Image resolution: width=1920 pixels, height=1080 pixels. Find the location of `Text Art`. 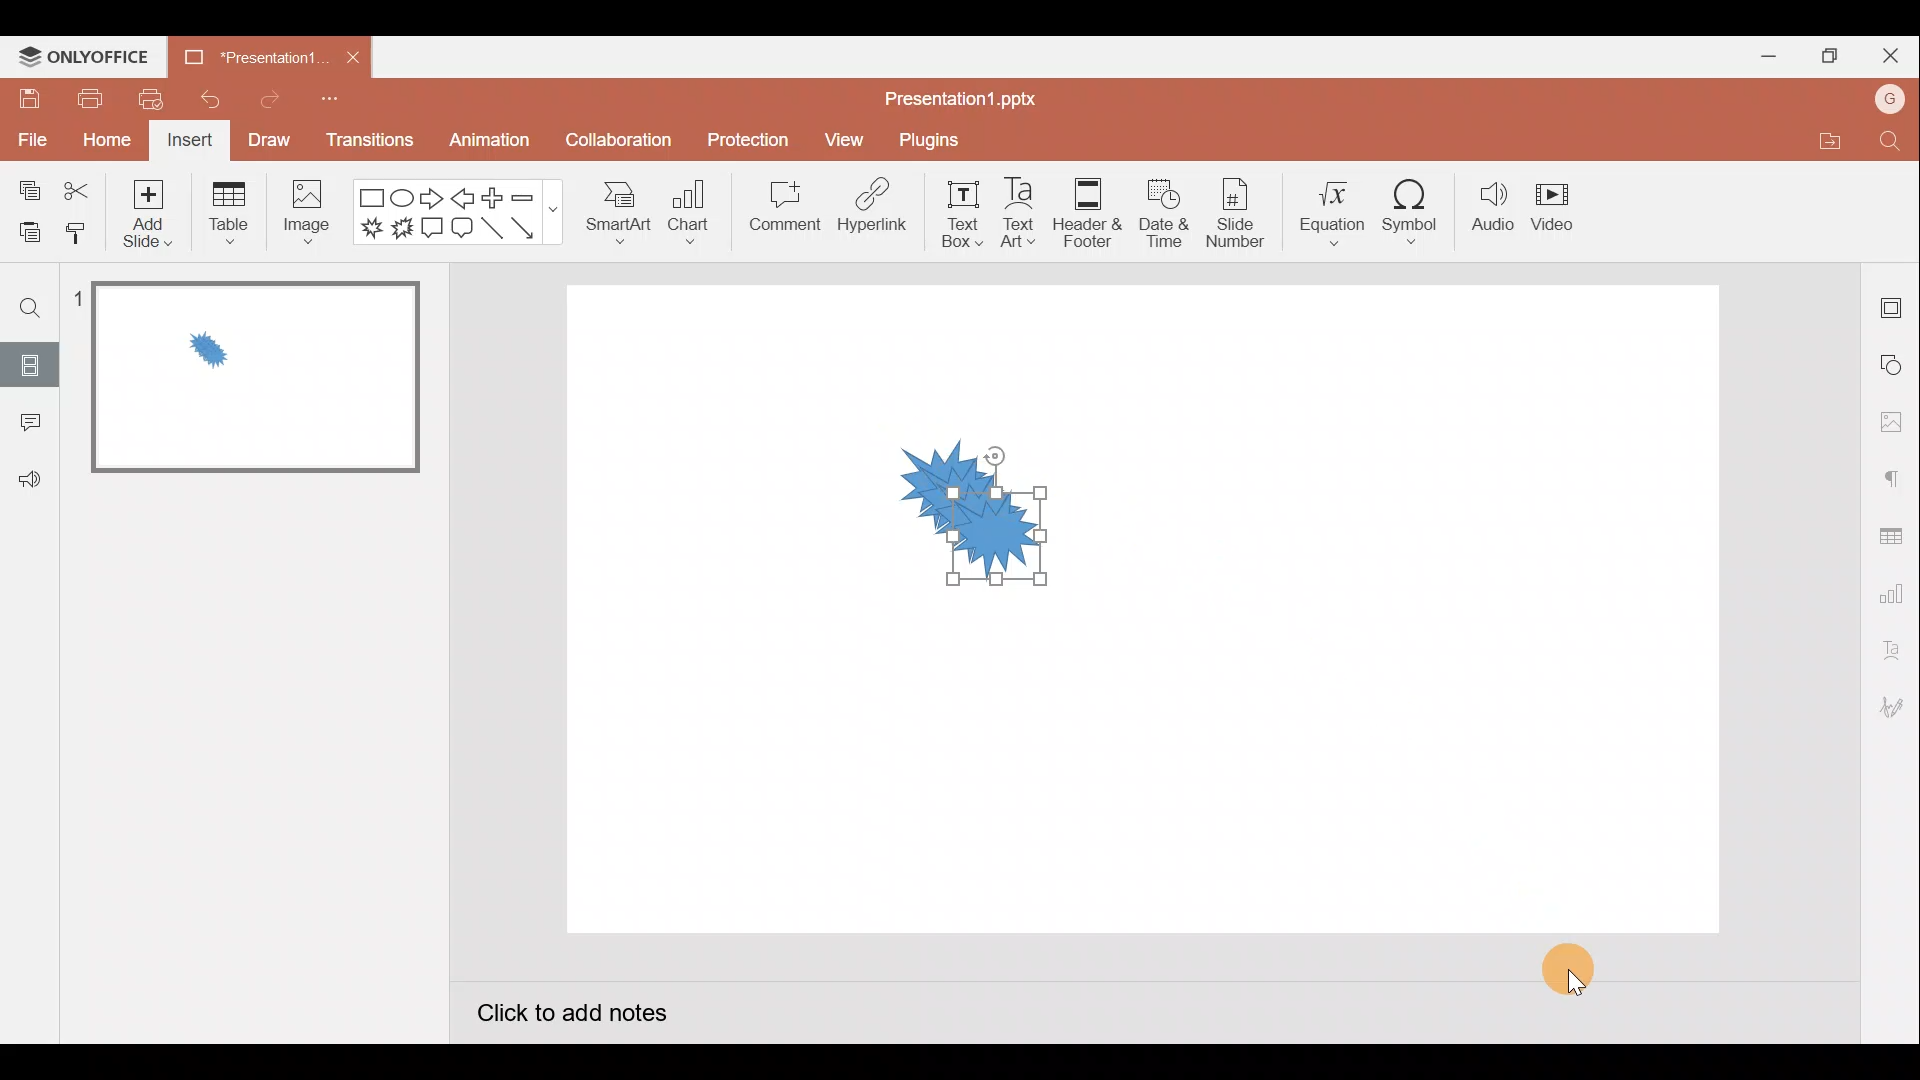

Text Art is located at coordinates (1019, 214).